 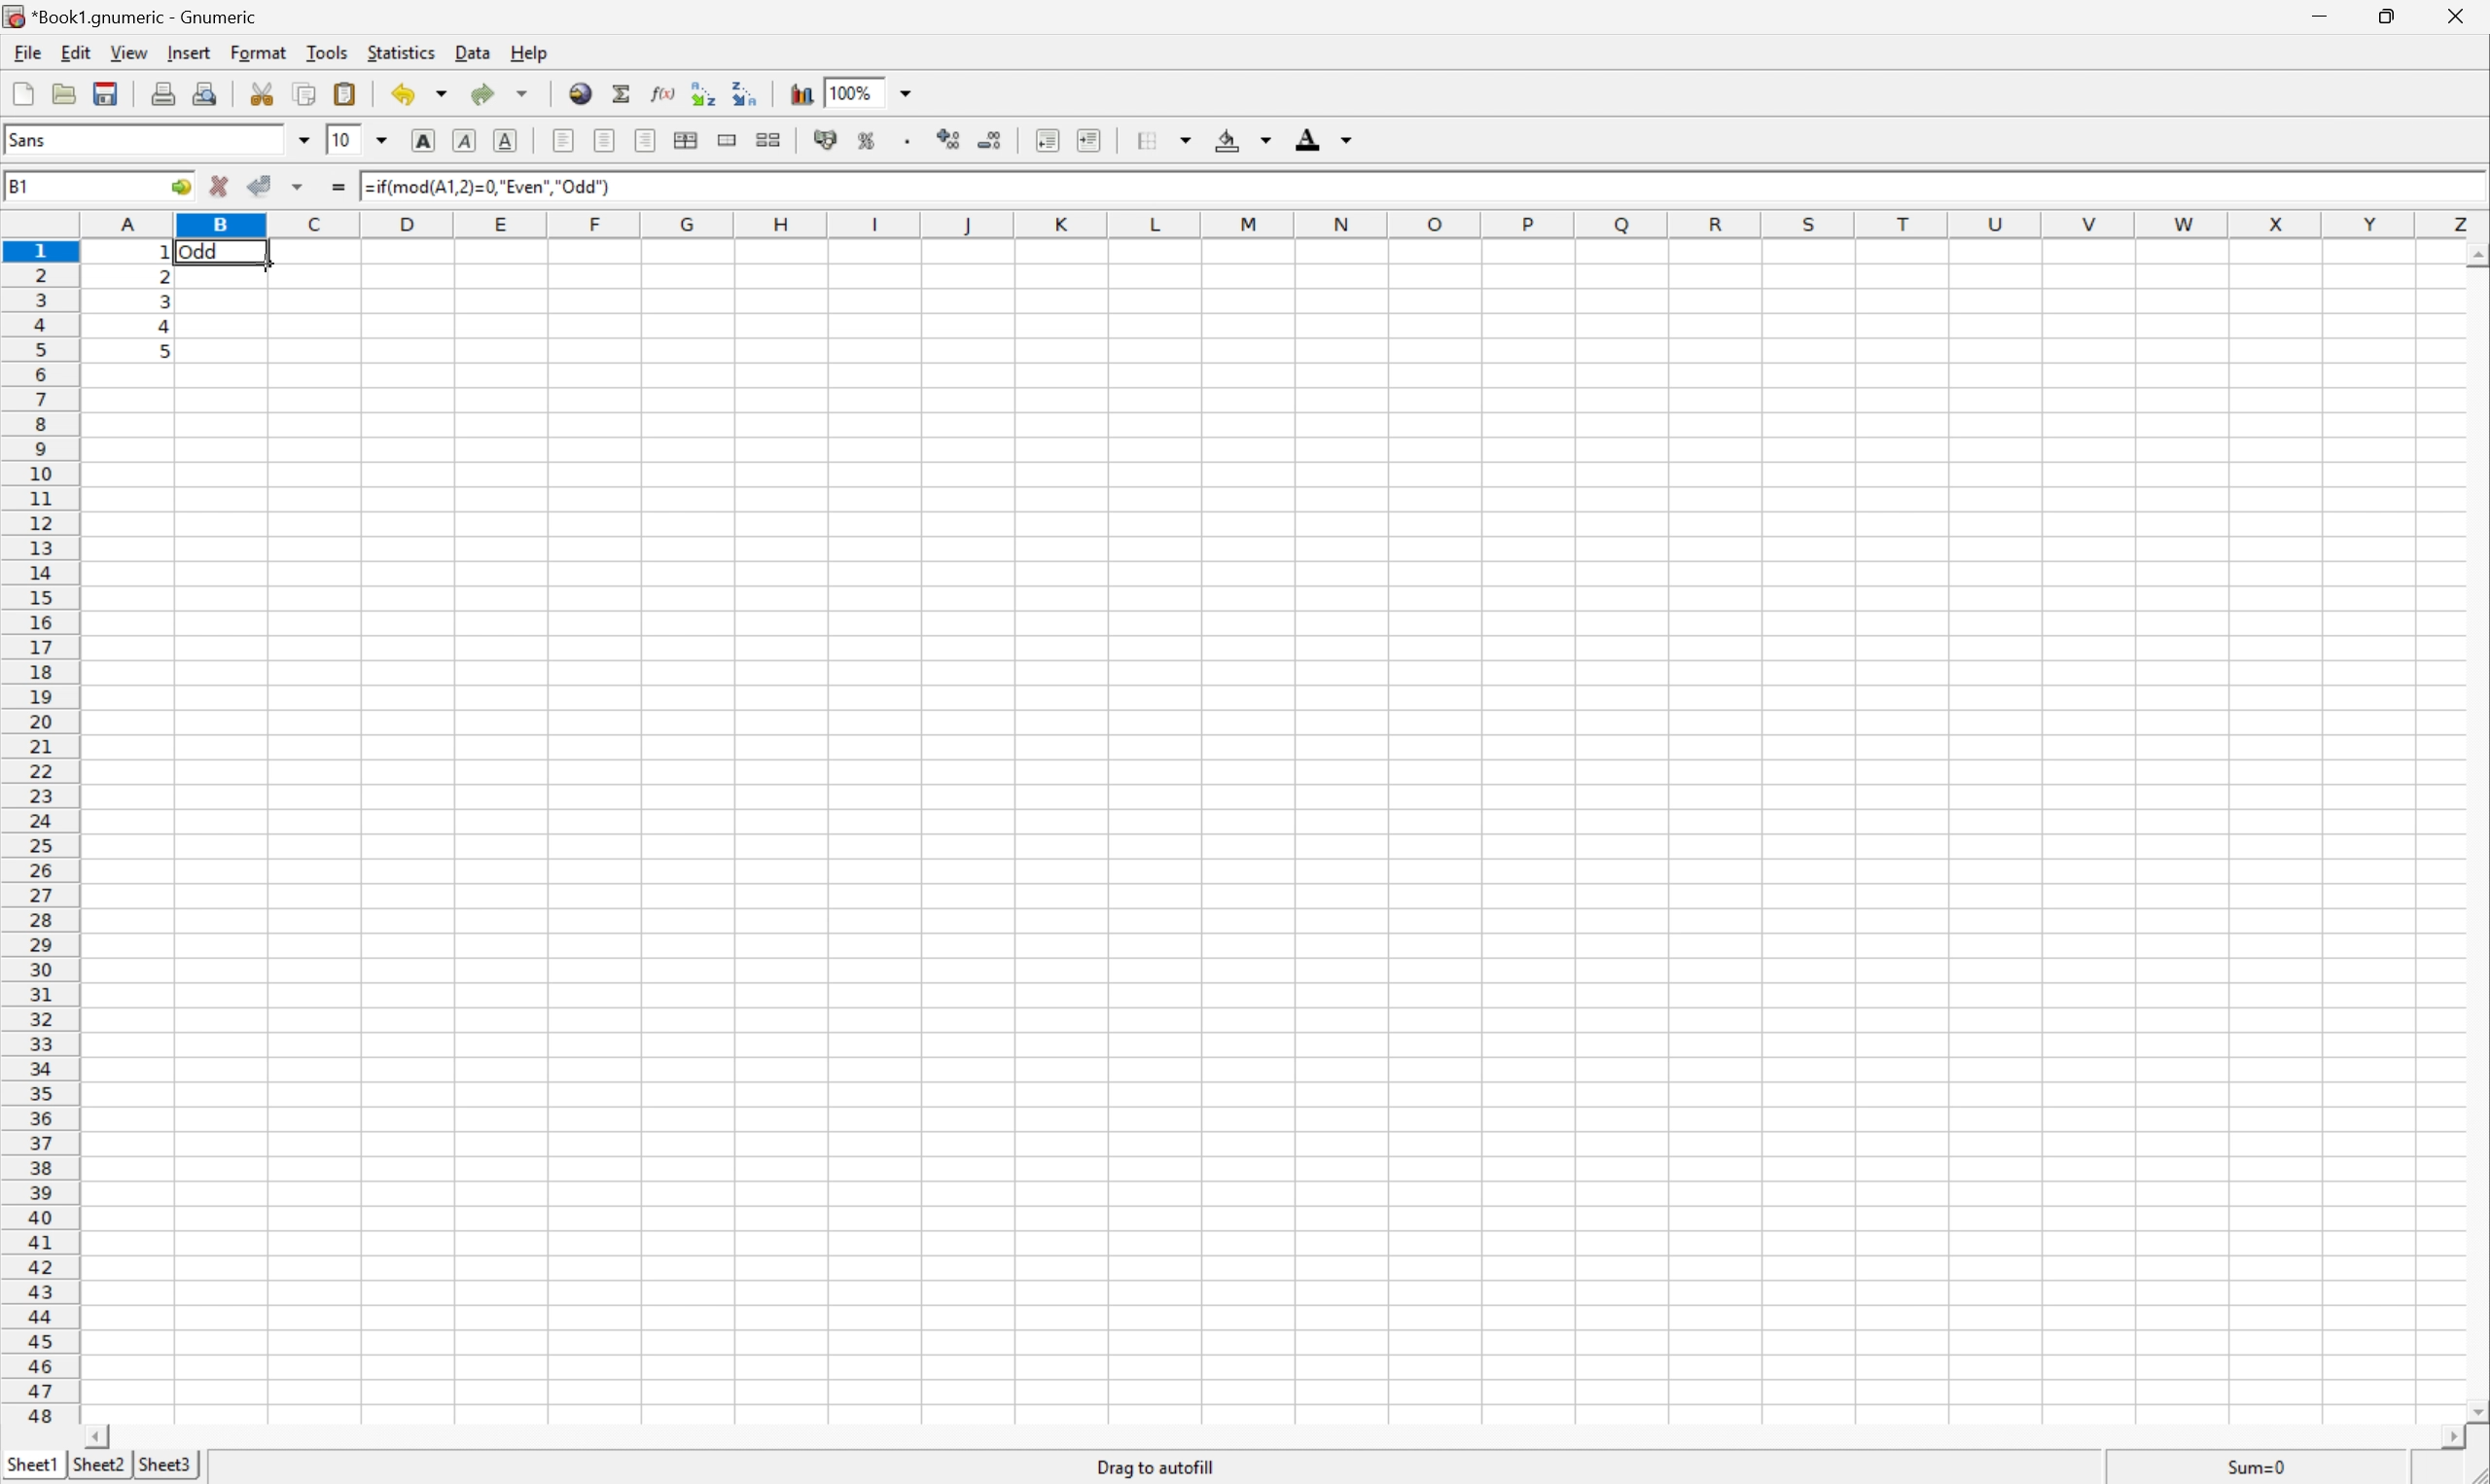 I want to click on =IF(MOD(A1,2)=0,"Even","Odd"), so click(x=494, y=189).